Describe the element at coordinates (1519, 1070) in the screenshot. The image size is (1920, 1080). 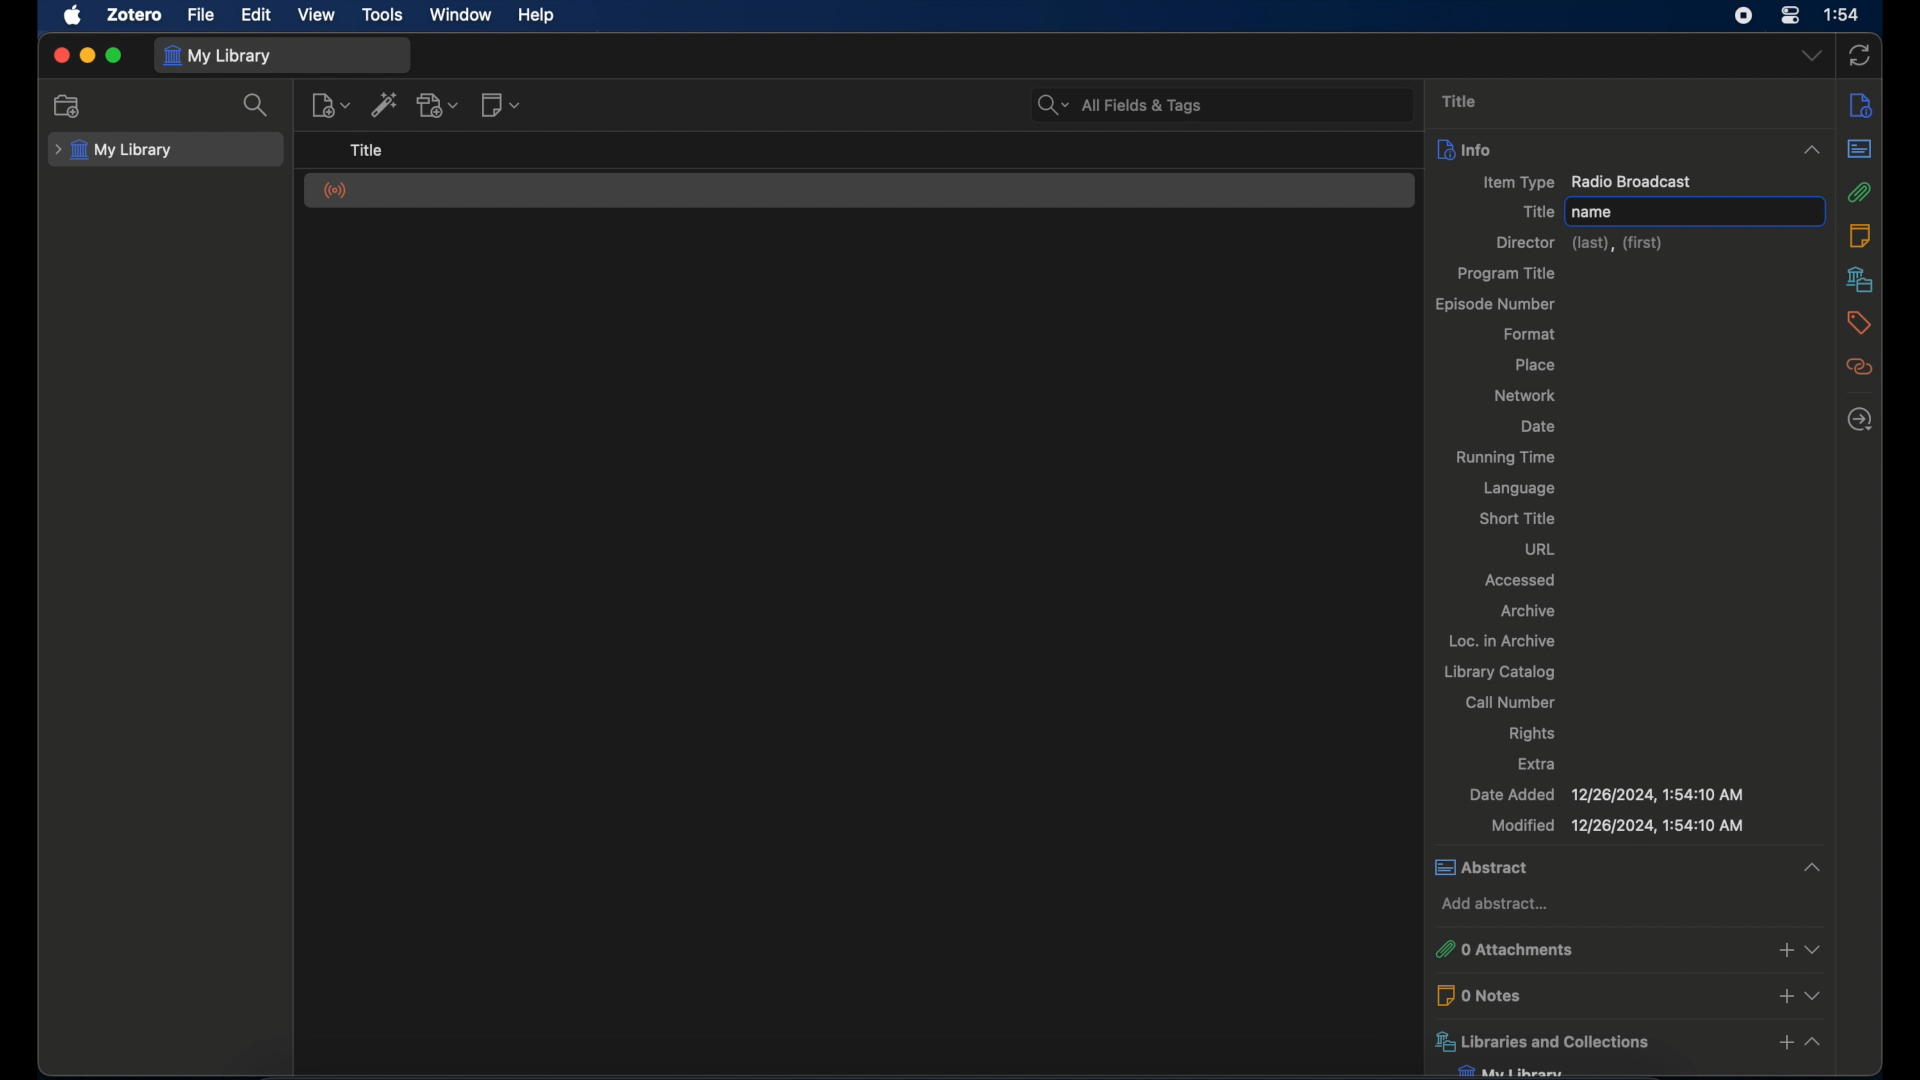
I see `my library` at that location.